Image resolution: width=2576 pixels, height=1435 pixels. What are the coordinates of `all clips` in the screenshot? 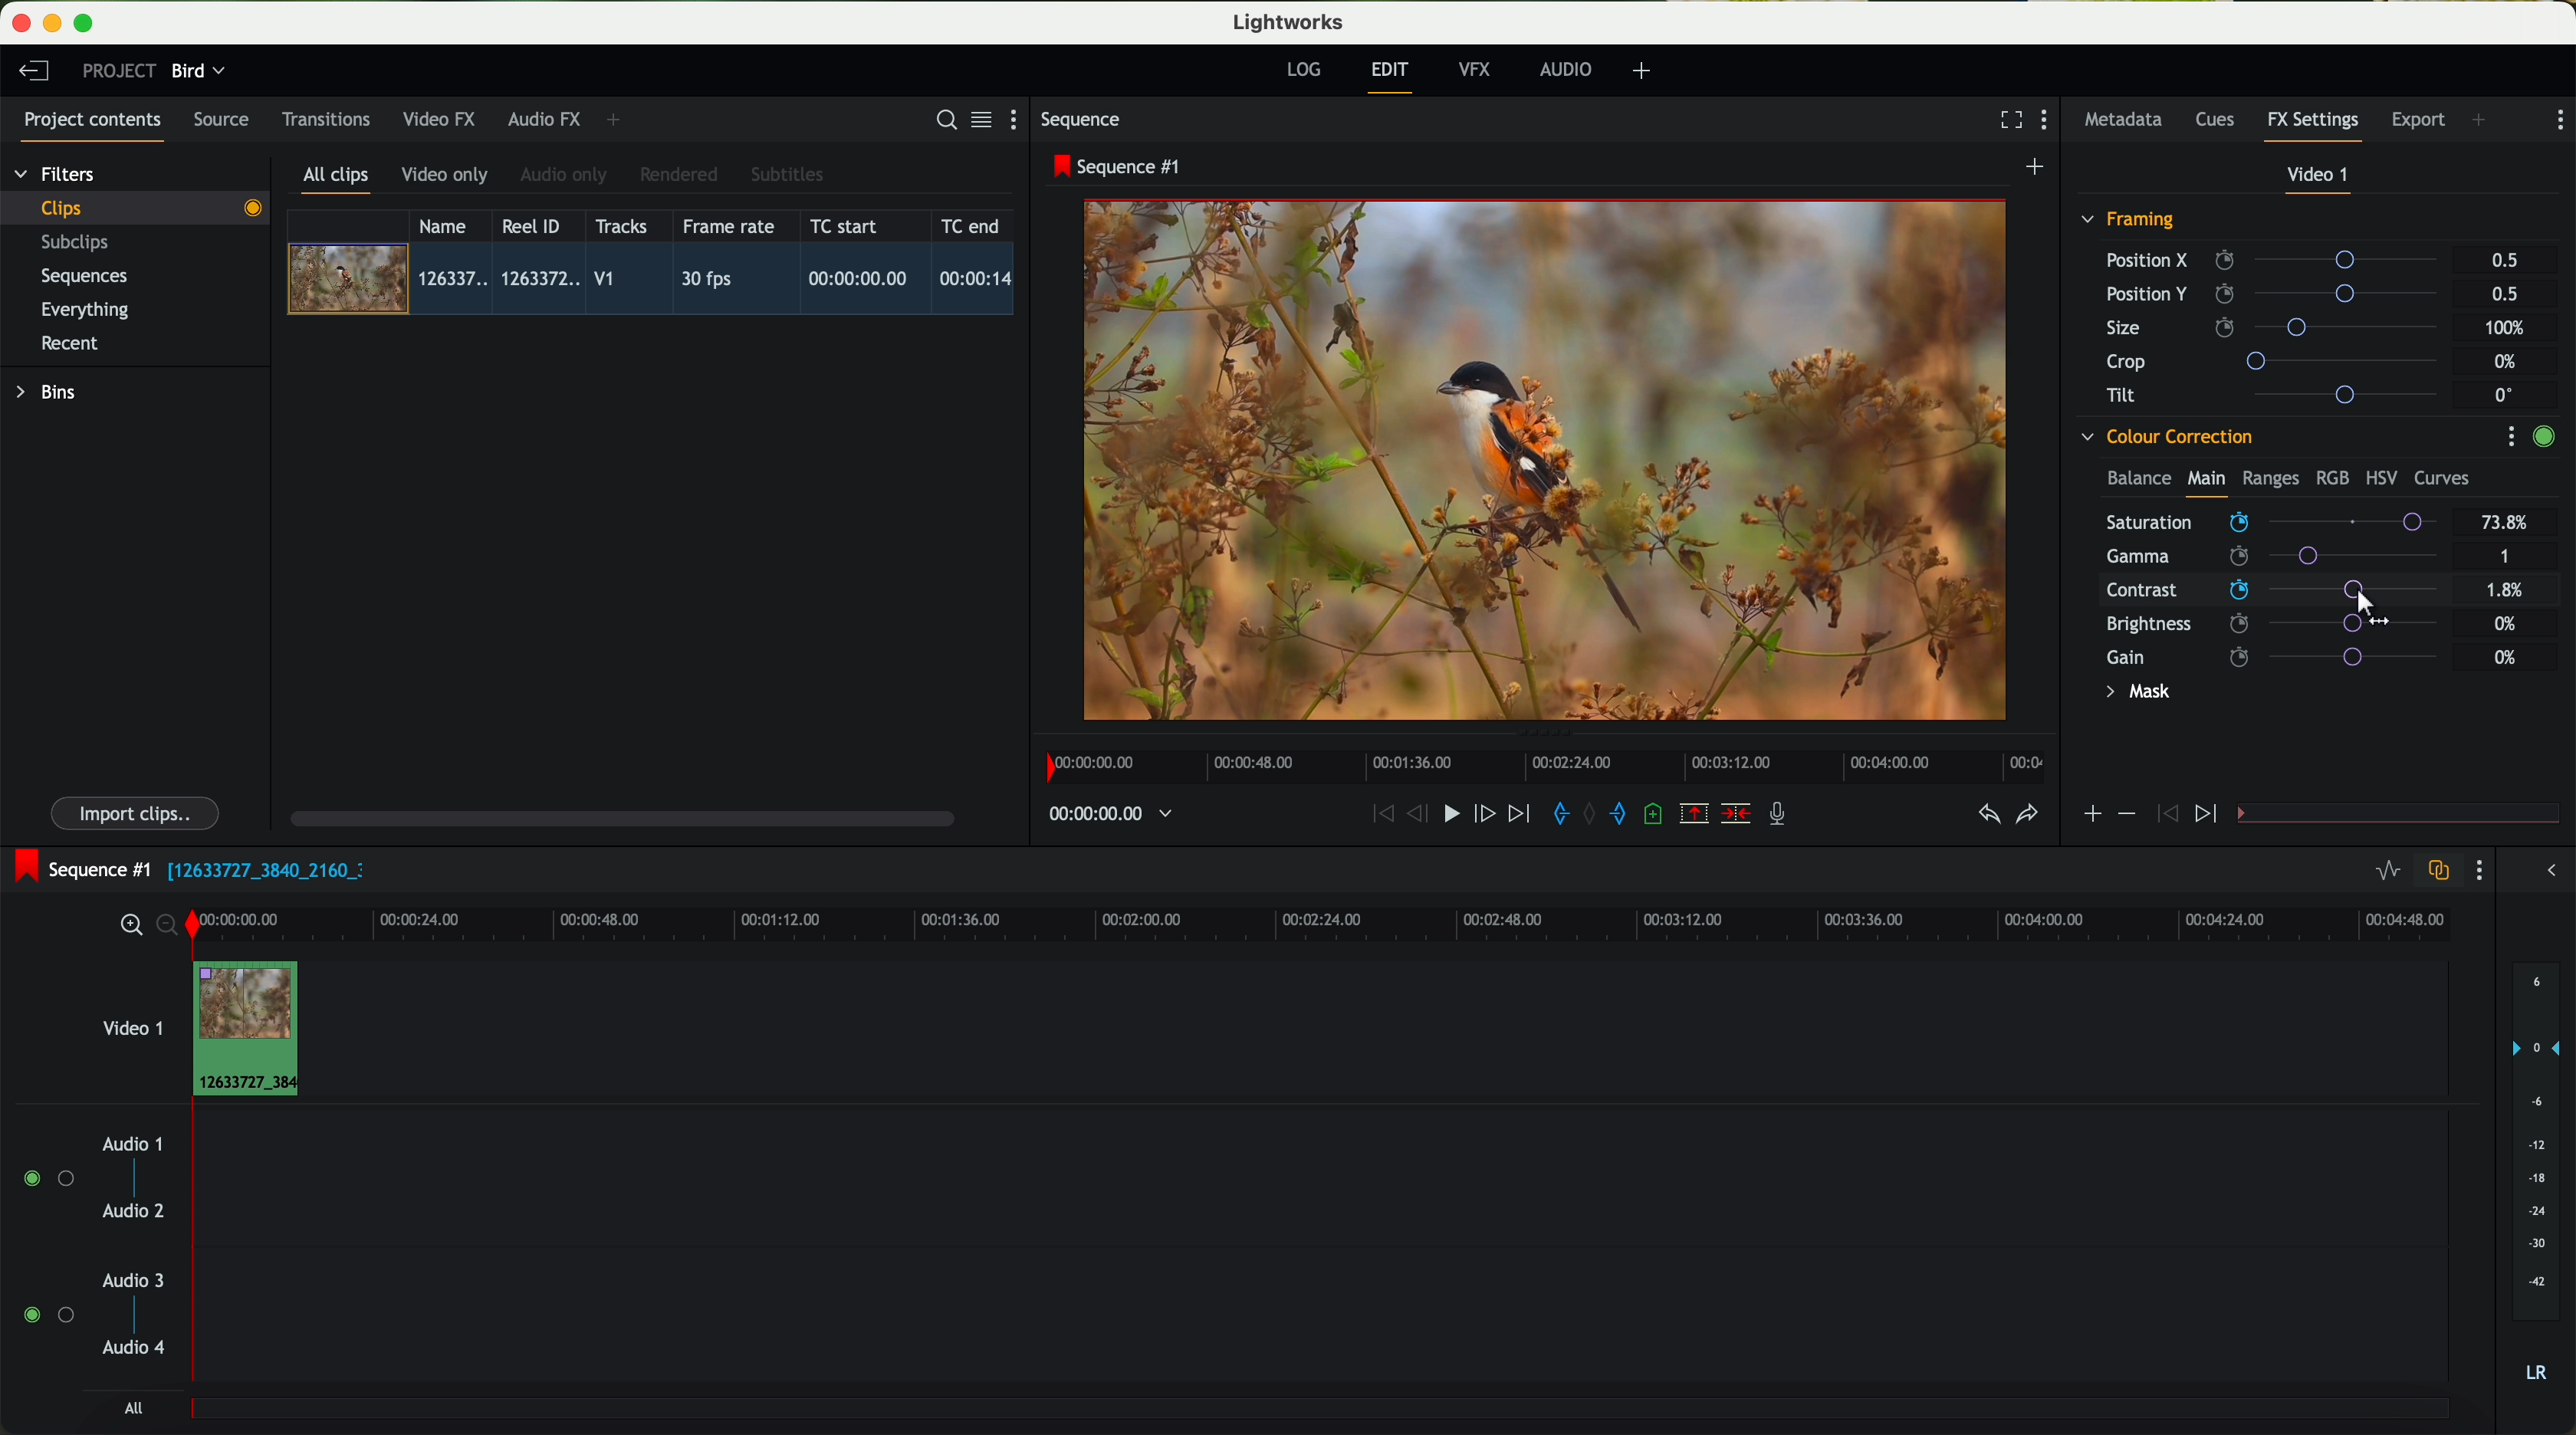 It's located at (337, 181).